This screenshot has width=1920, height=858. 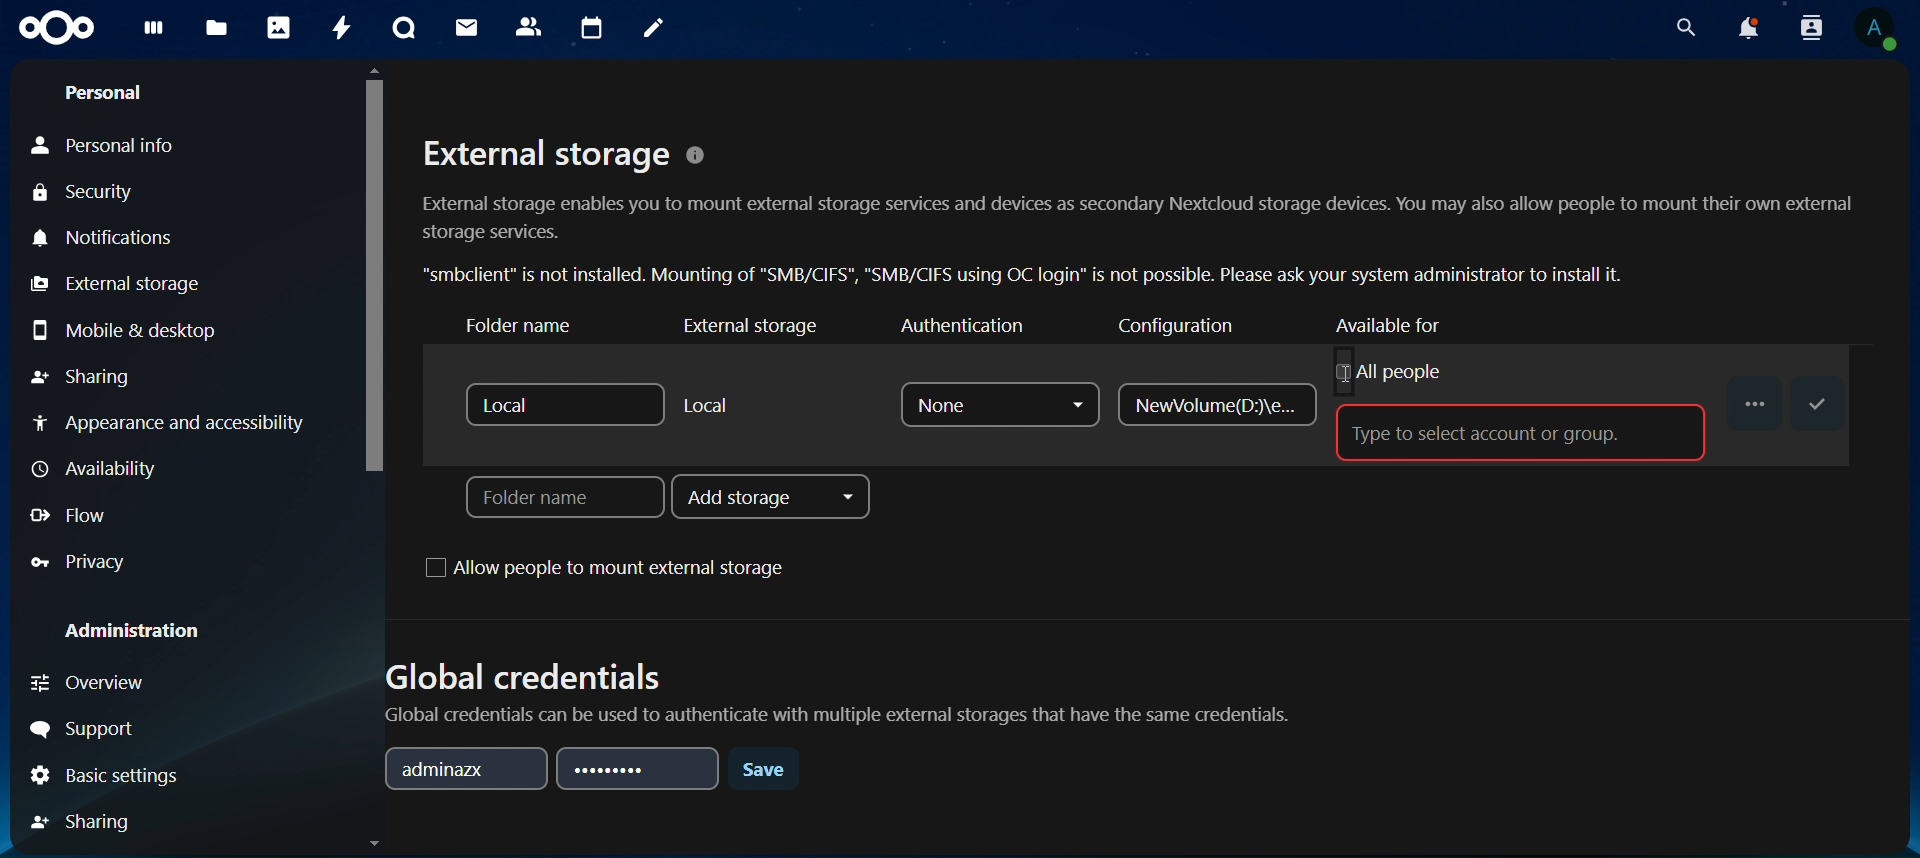 I want to click on files, so click(x=216, y=30).